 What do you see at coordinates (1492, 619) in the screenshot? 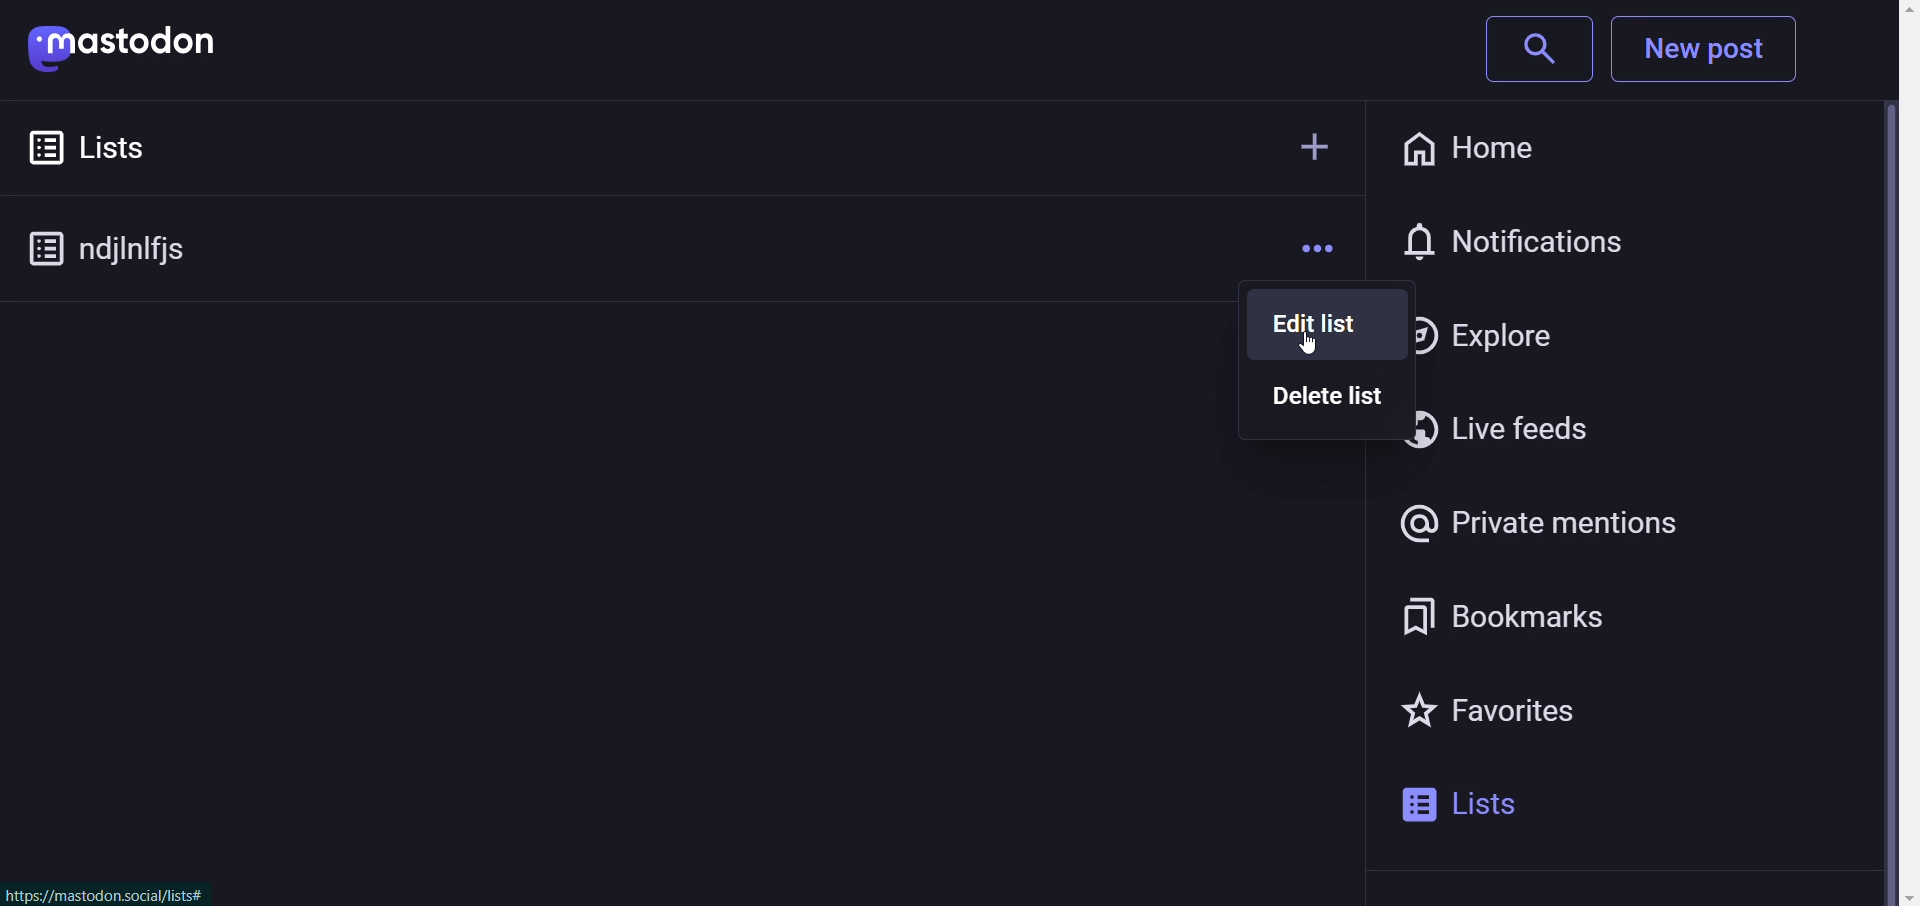
I see `bookmarks` at bounding box center [1492, 619].